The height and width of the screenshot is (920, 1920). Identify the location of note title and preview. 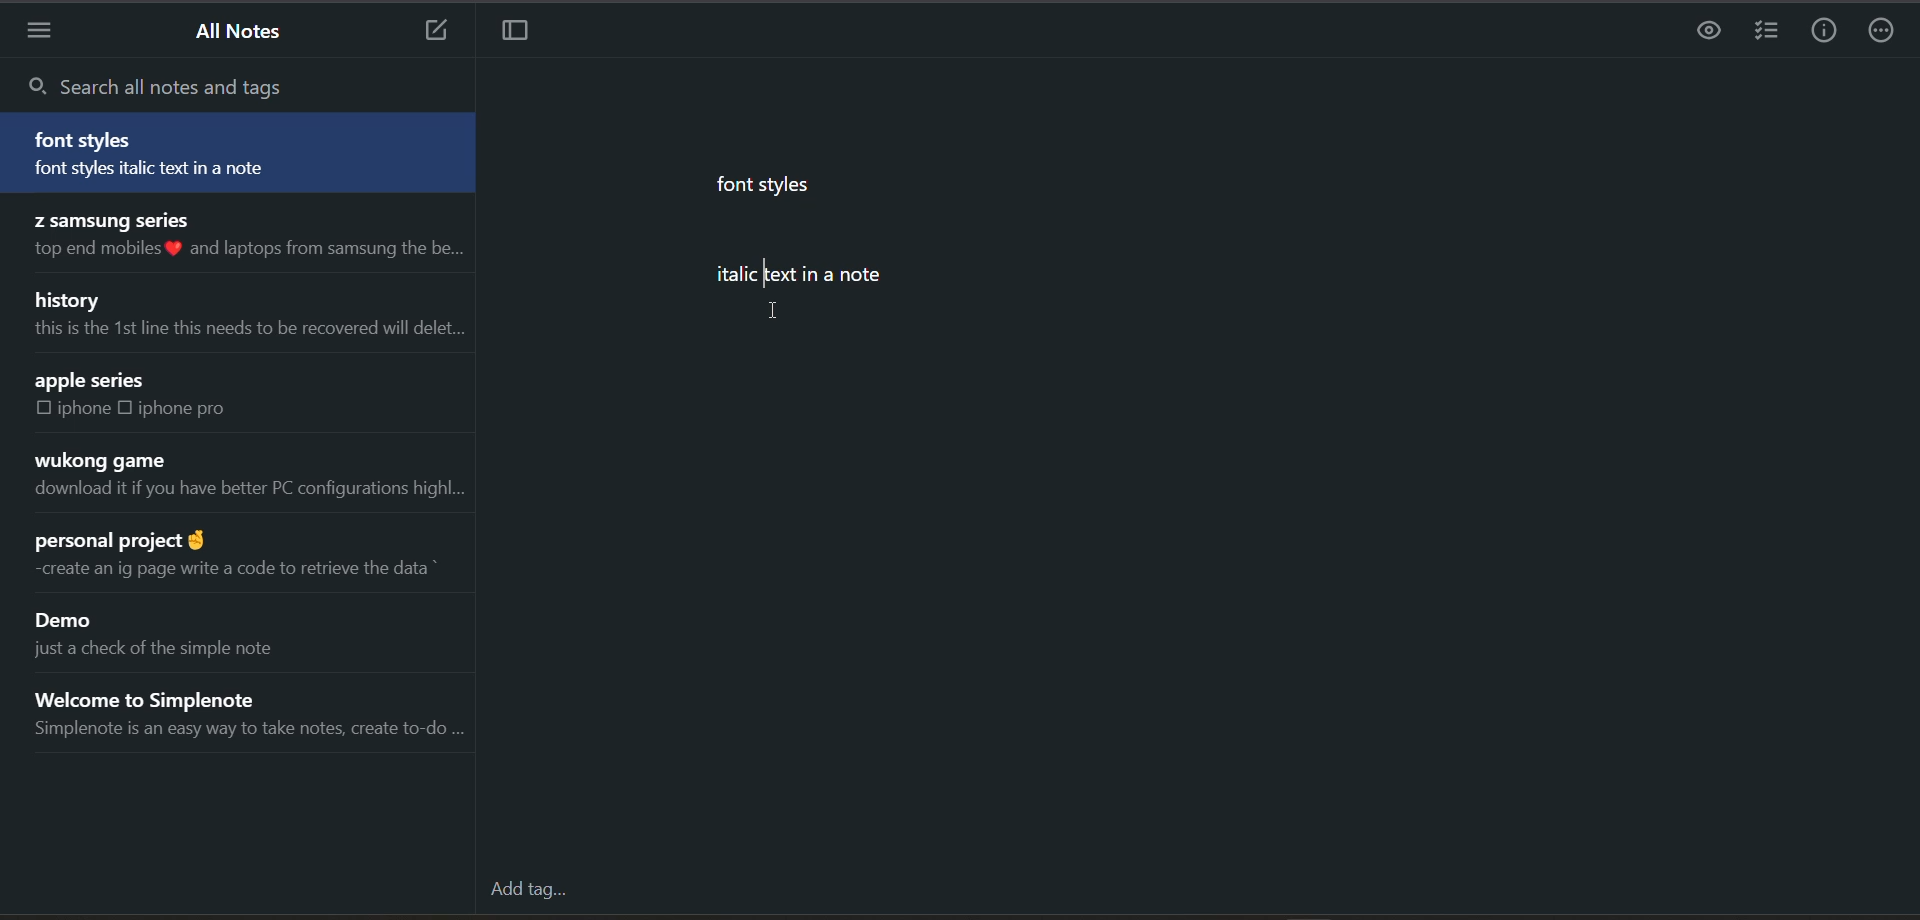
(241, 560).